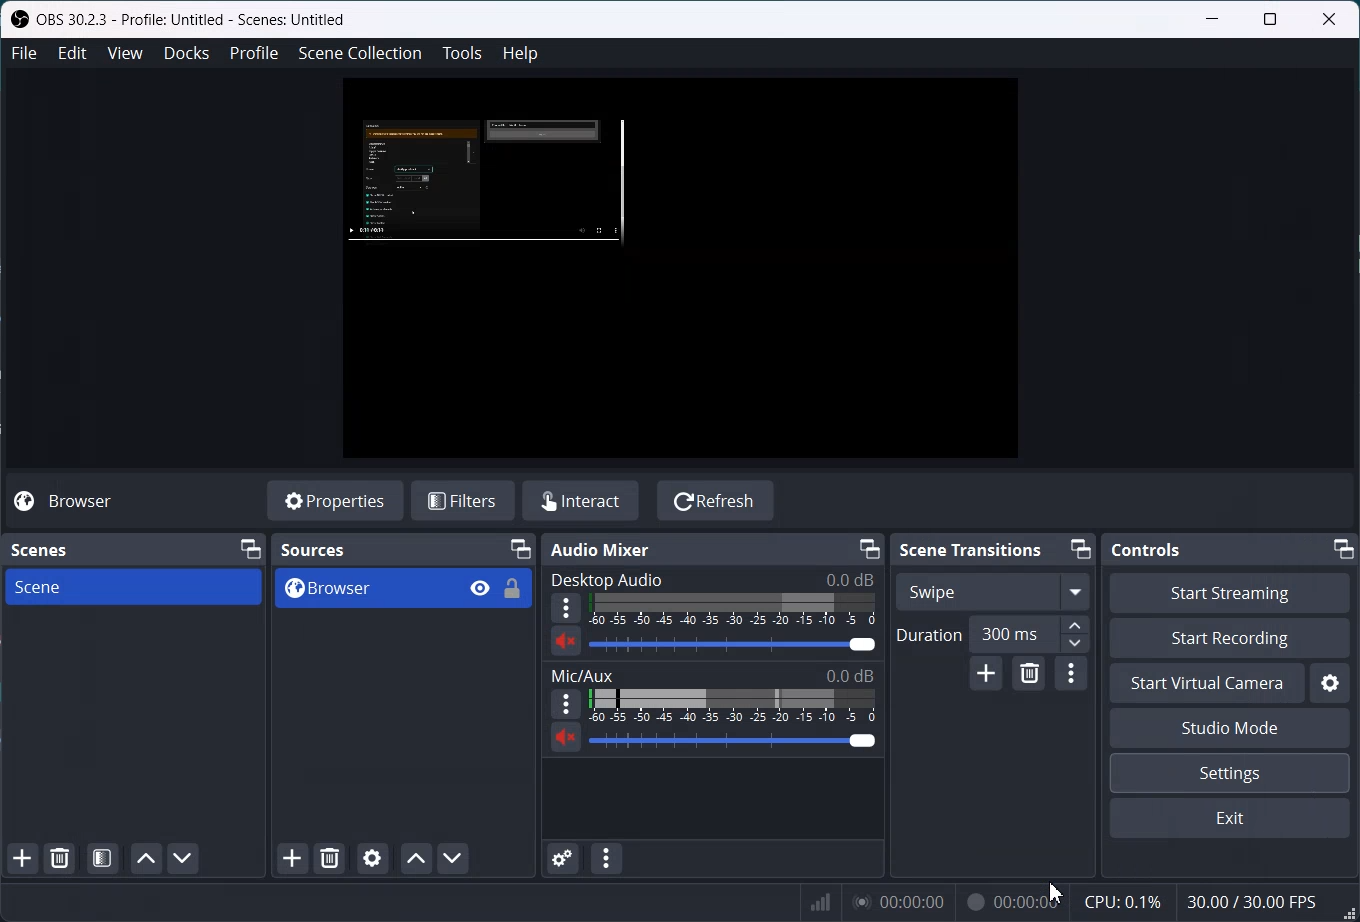 The width and height of the screenshot is (1360, 922). What do you see at coordinates (251, 548) in the screenshot?
I see `Minimize` at bounding box center [251, 548].